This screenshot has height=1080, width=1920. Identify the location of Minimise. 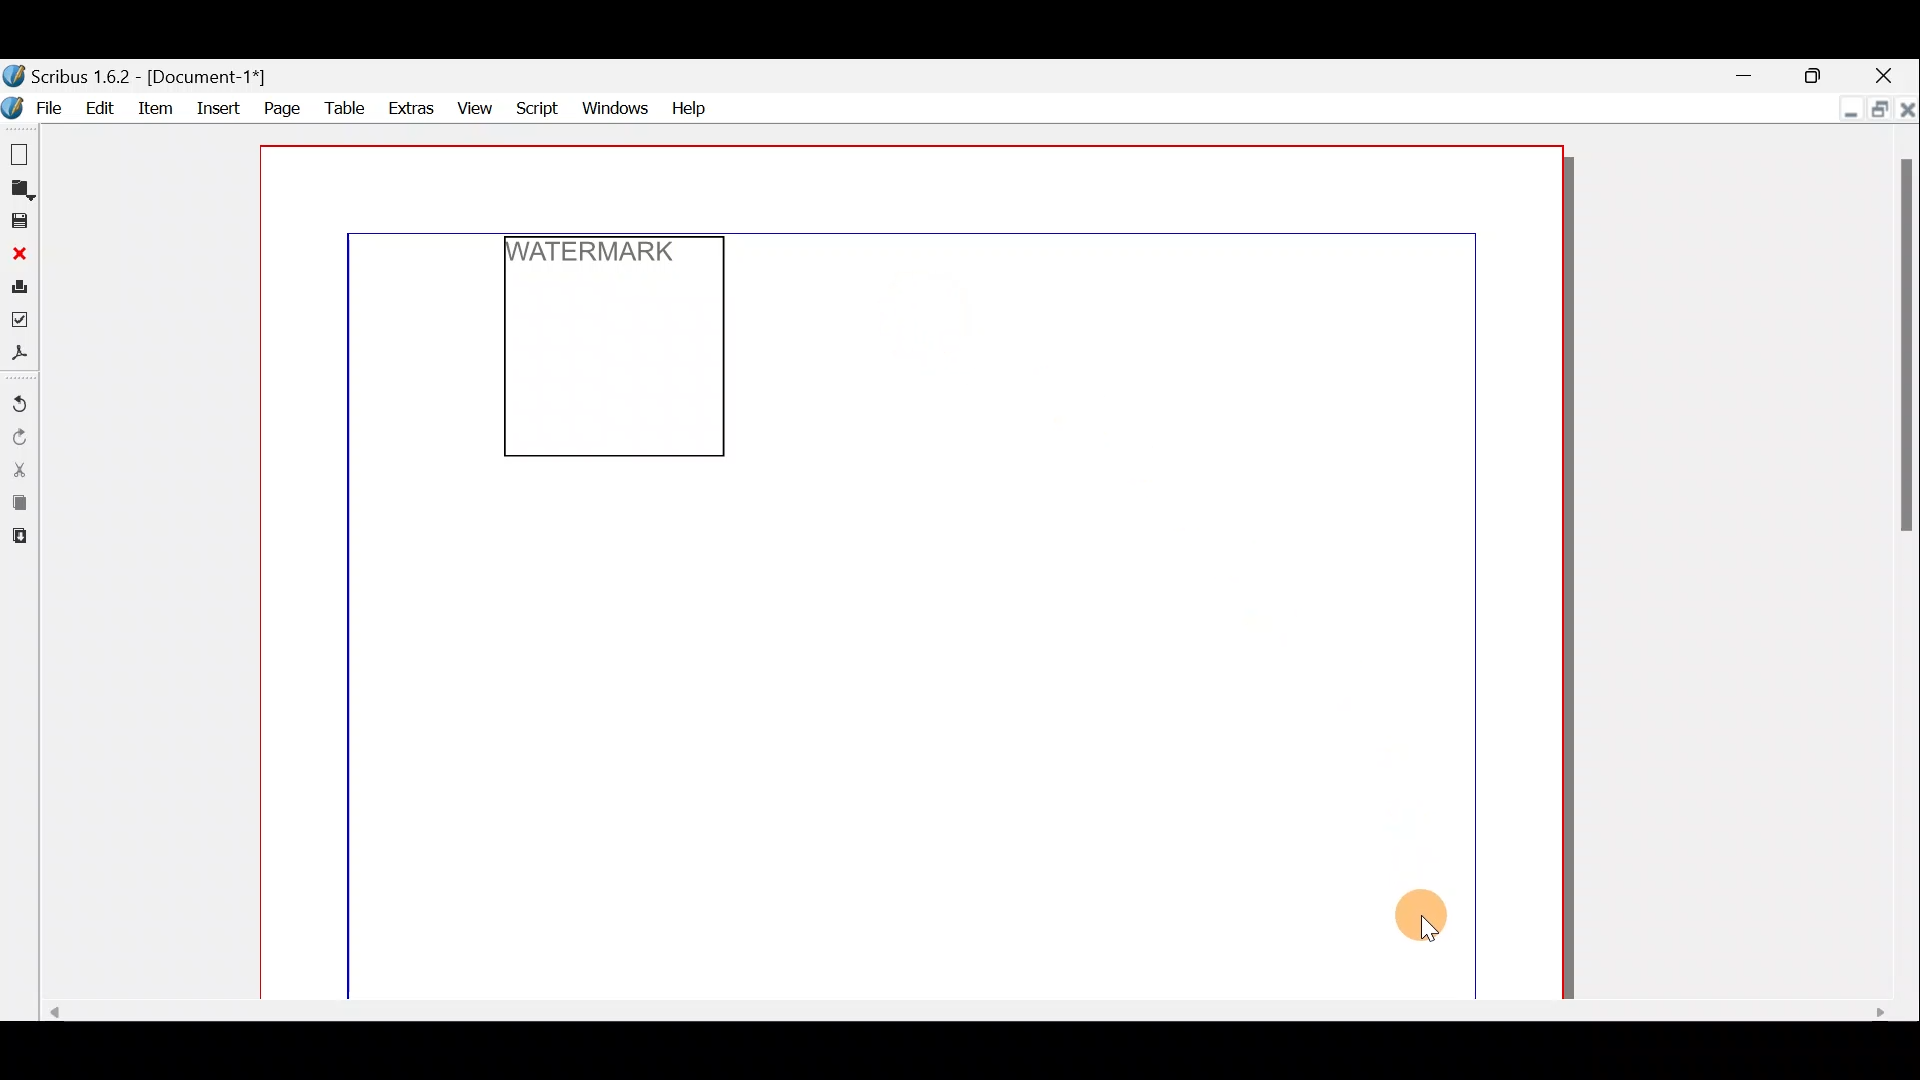
(1845, 110).